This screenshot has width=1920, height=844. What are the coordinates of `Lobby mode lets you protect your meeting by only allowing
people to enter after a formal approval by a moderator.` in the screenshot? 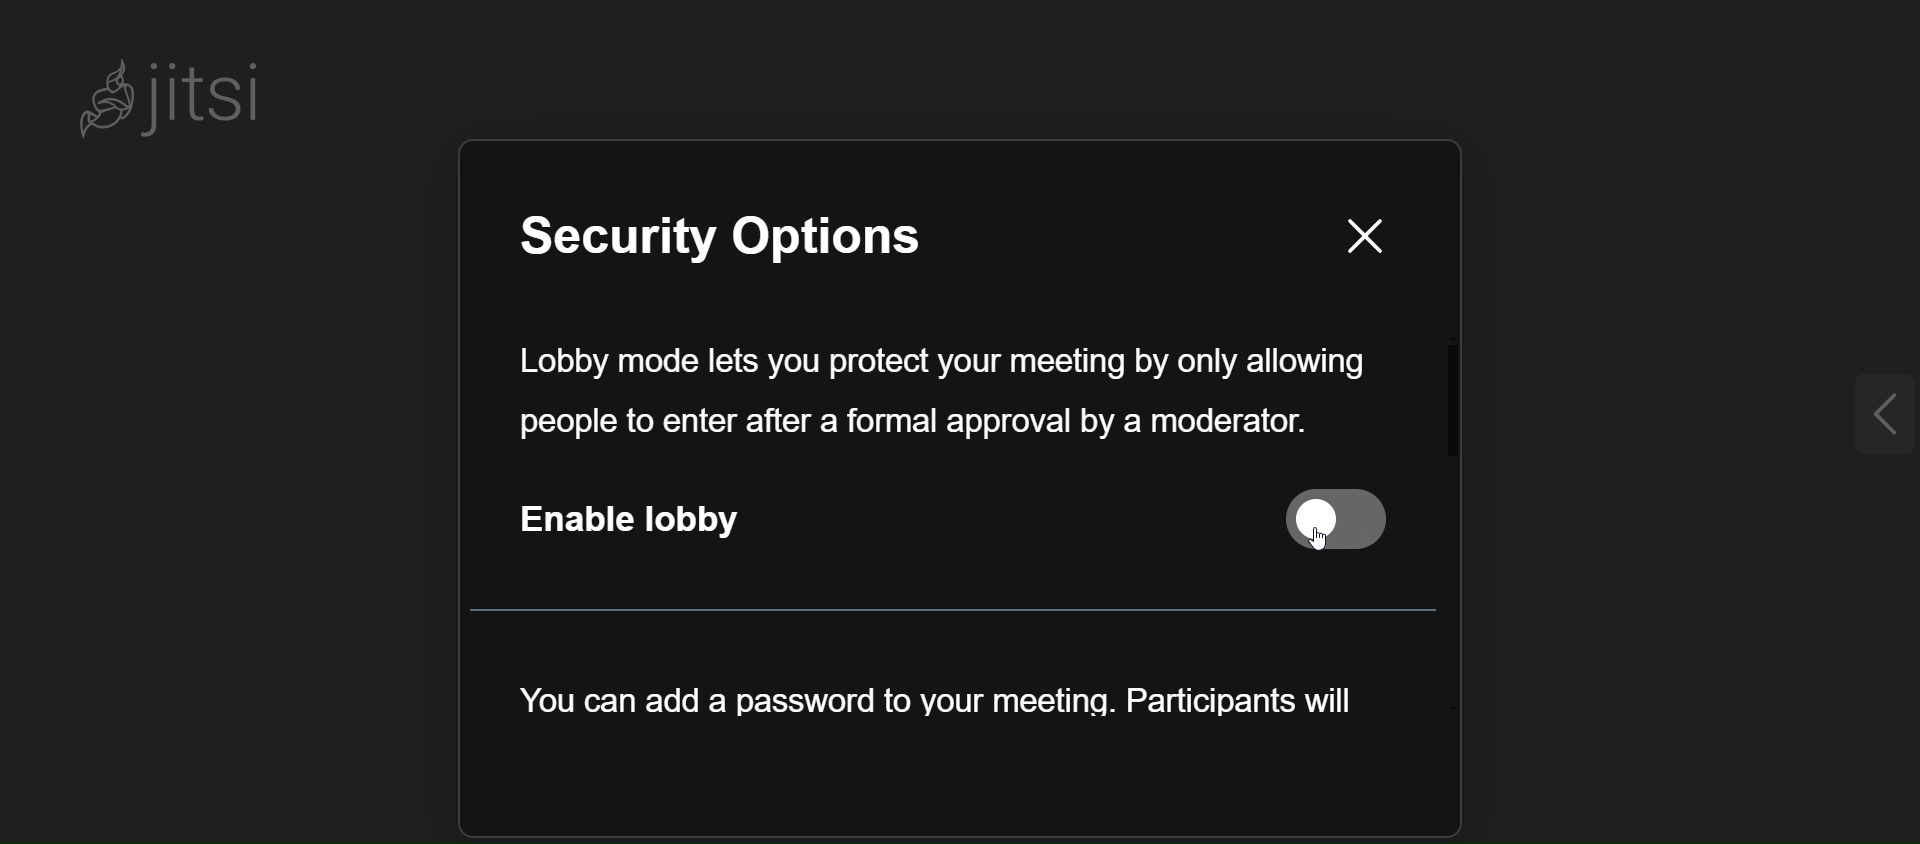 It's located at (940, 394).